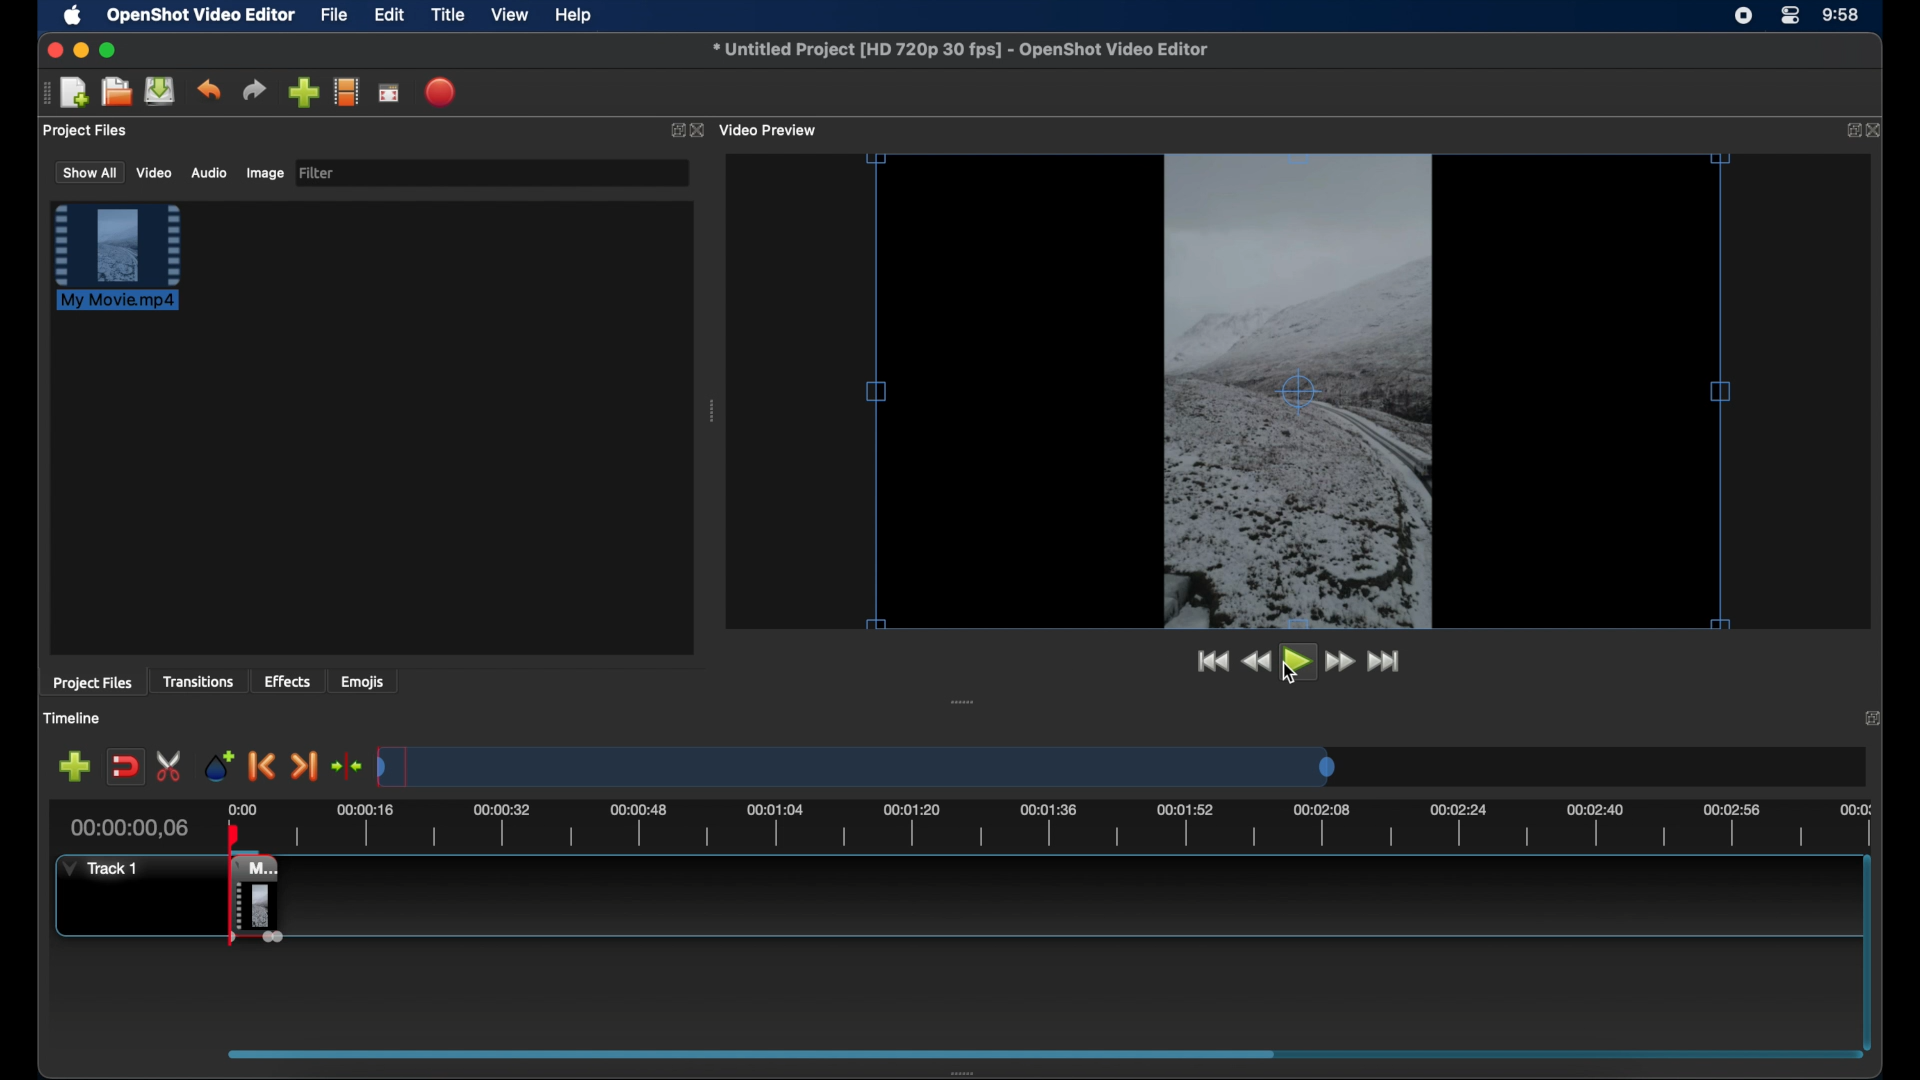  I want to click on enable razor, so click(170, 767).